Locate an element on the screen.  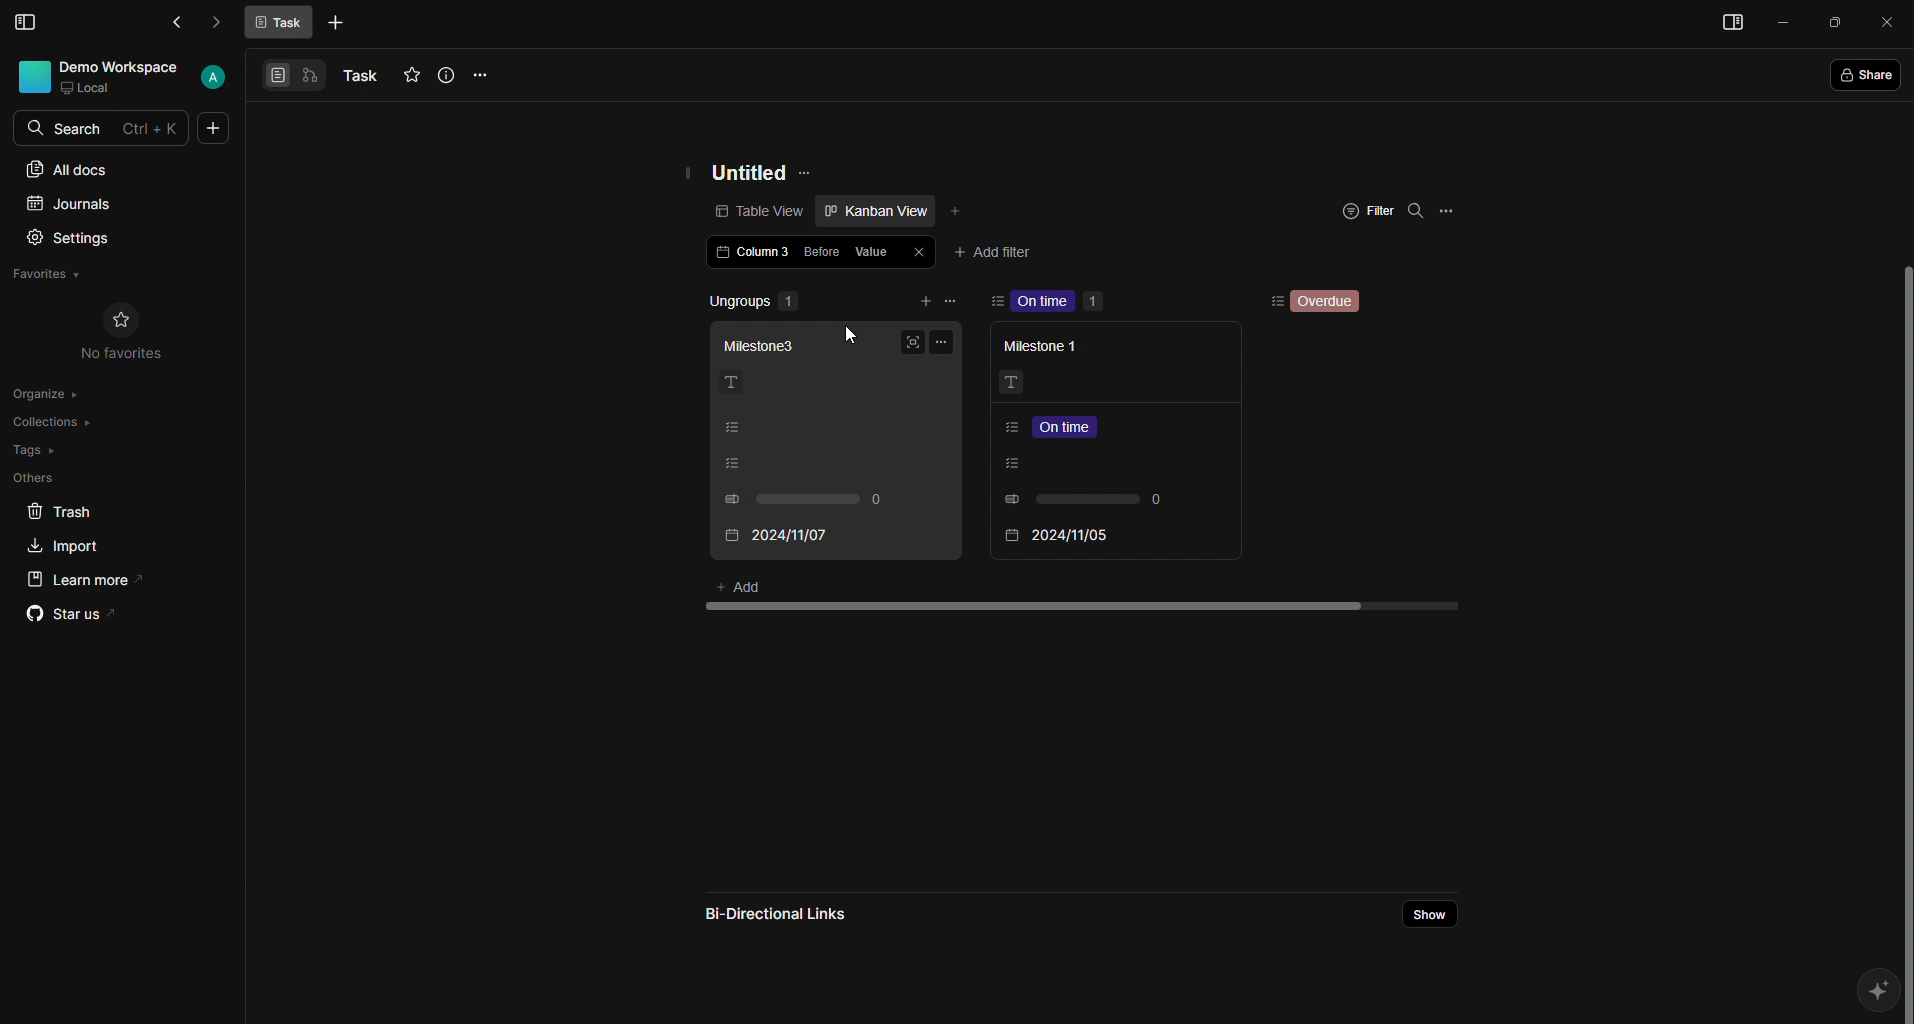
AI is located at coordinates (1881, 993).